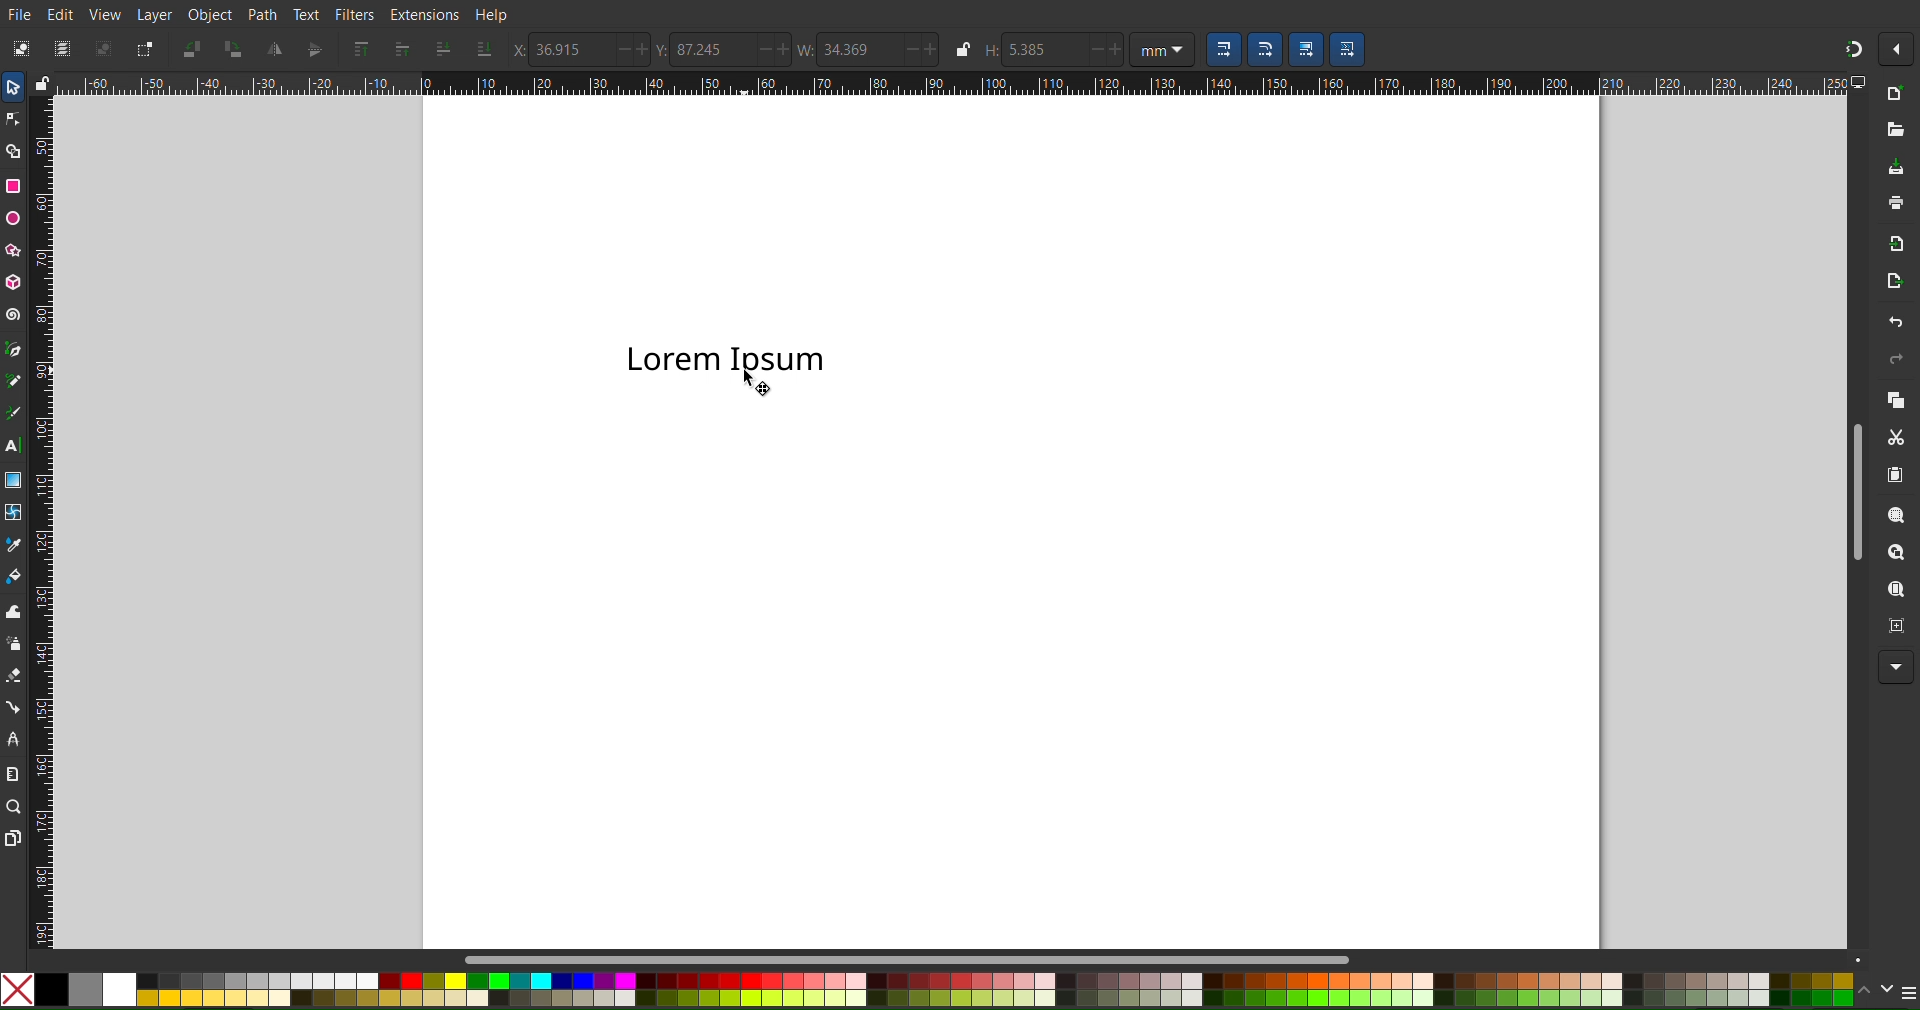  I want to click on Pencil Tool, so click(13, 380).